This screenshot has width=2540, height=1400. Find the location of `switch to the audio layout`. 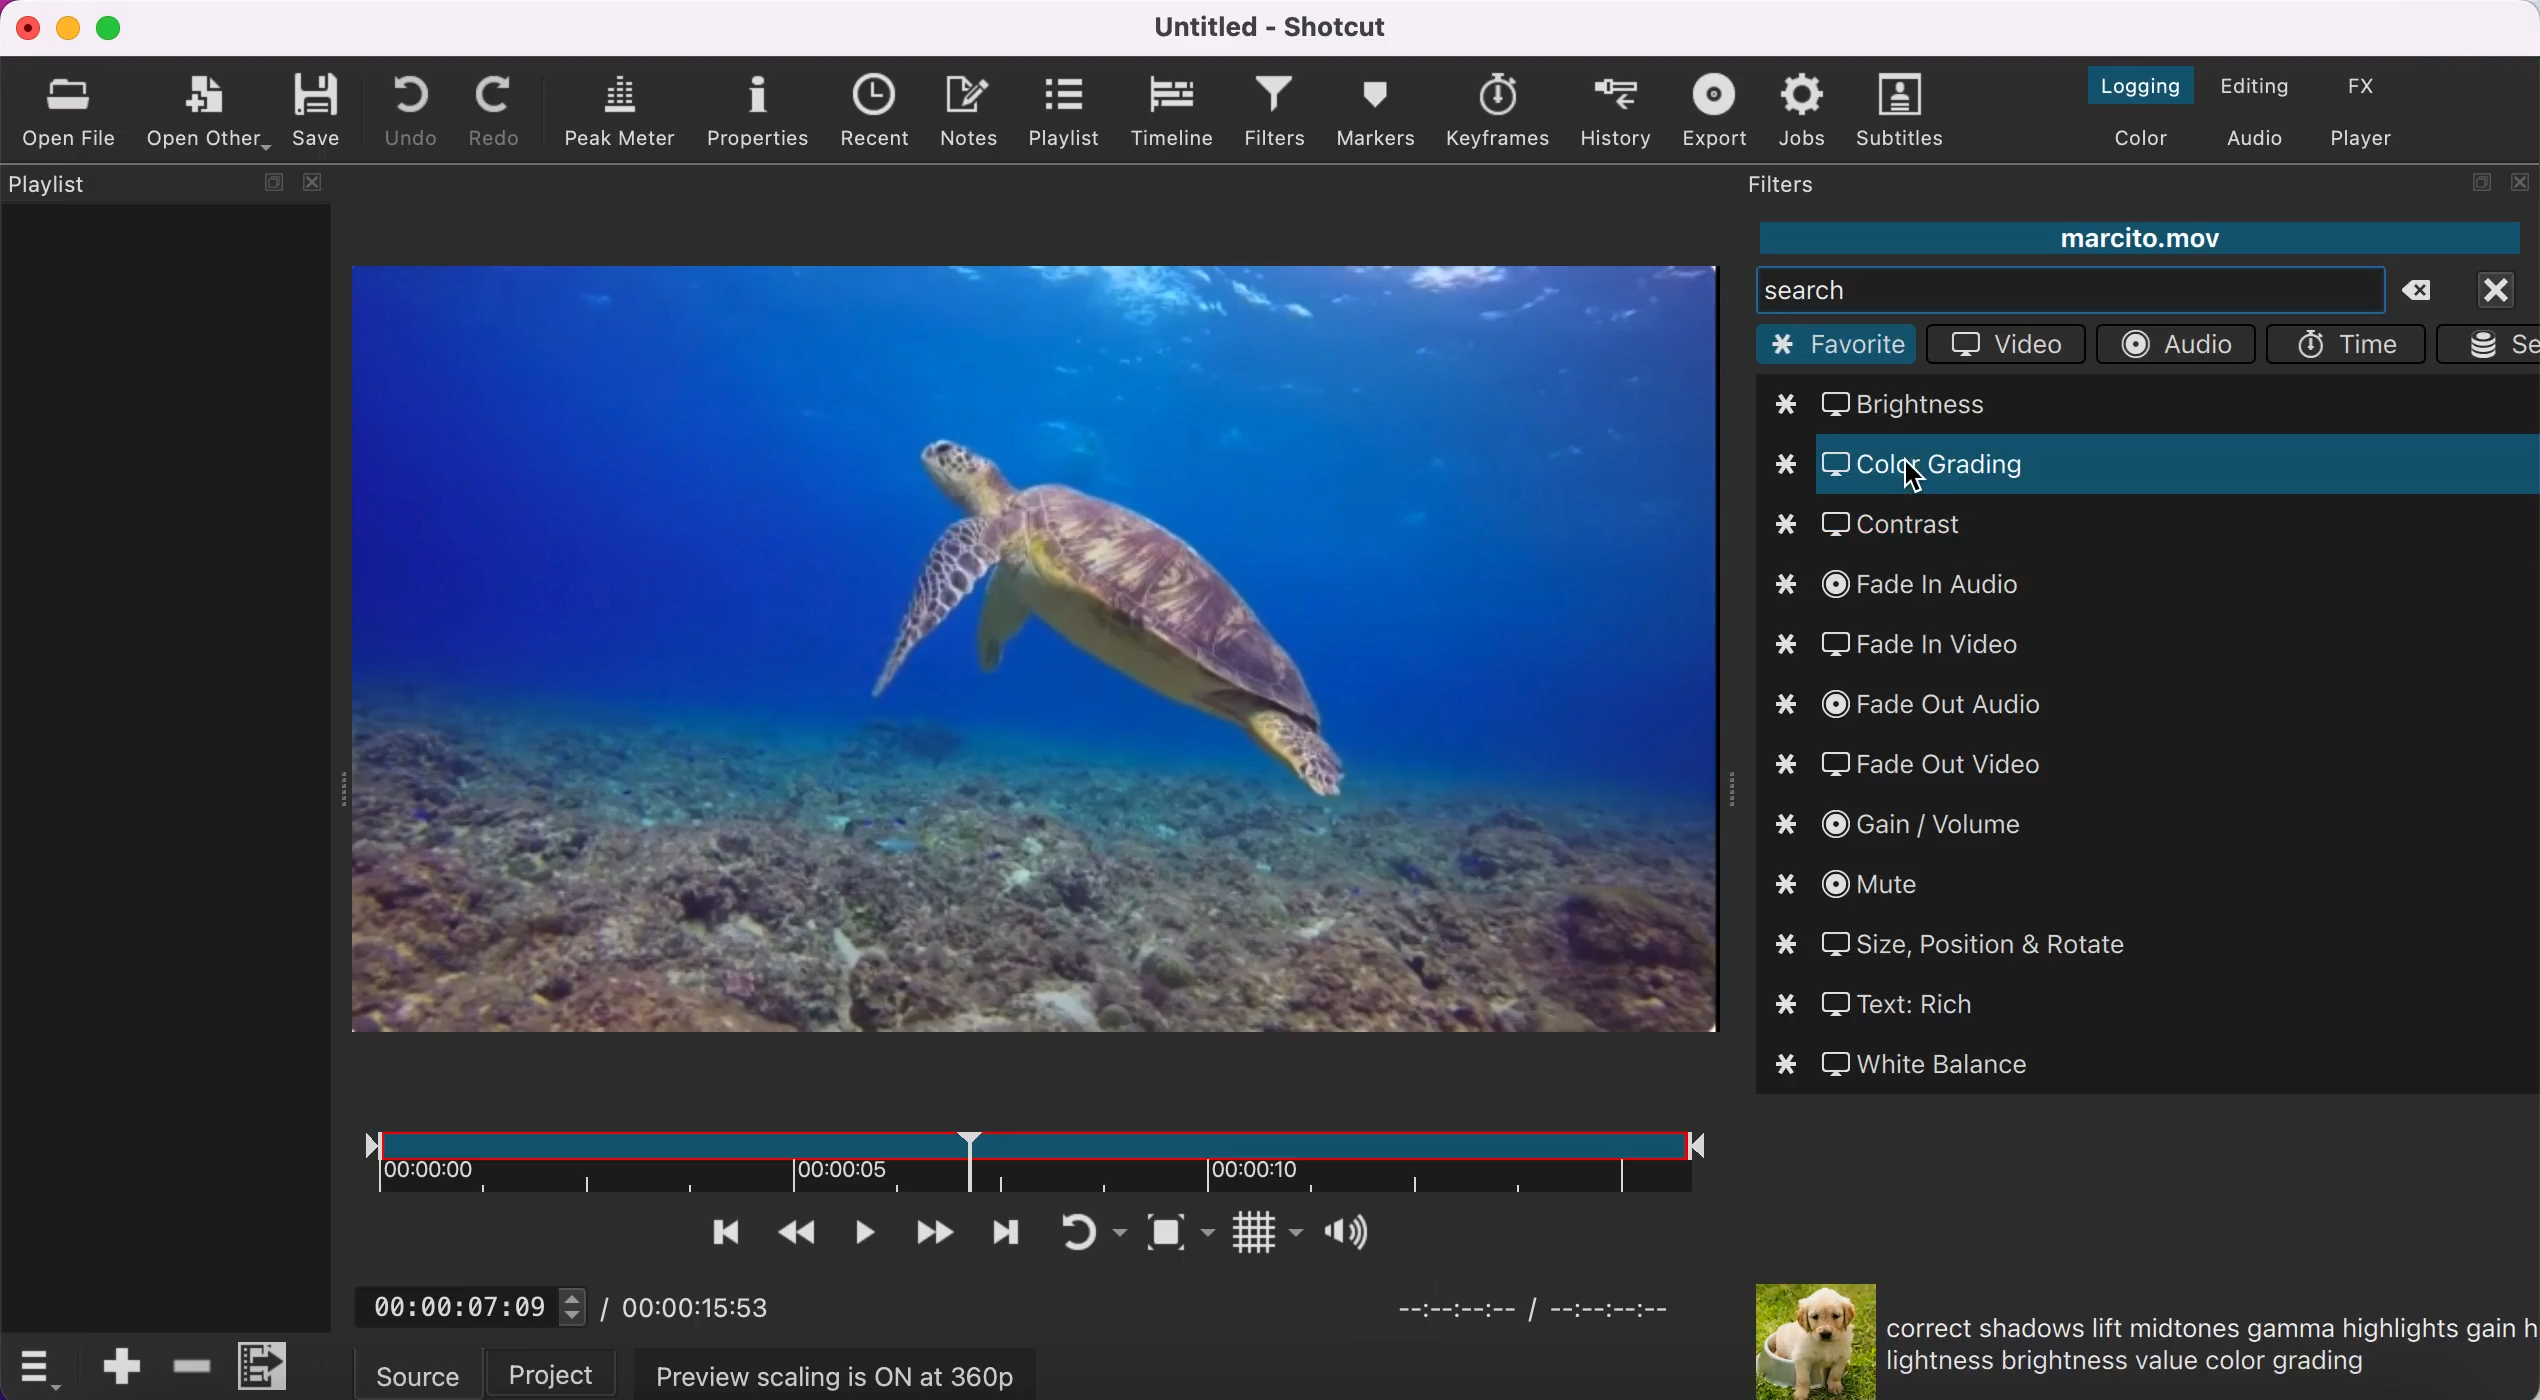

switch to the audio layout is located at coordinates (2256, 138).